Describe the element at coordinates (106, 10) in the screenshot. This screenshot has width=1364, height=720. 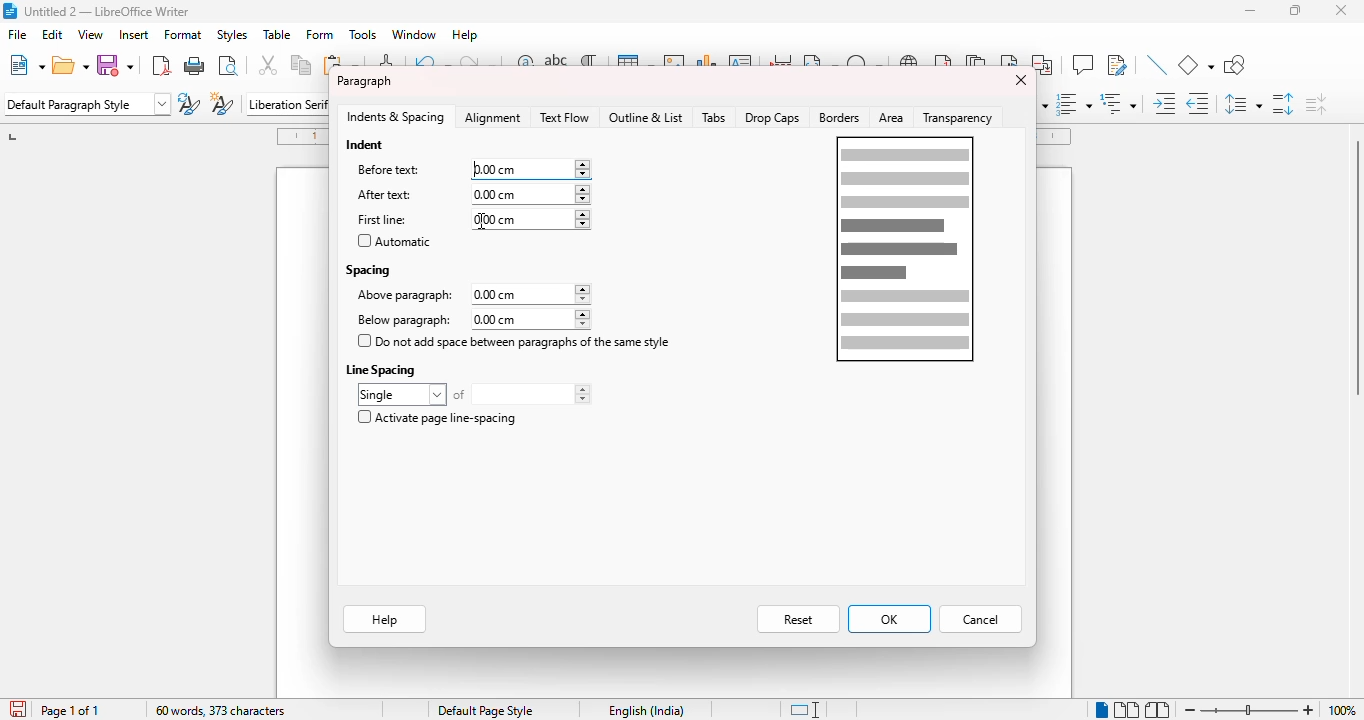
I see `title` at that location.